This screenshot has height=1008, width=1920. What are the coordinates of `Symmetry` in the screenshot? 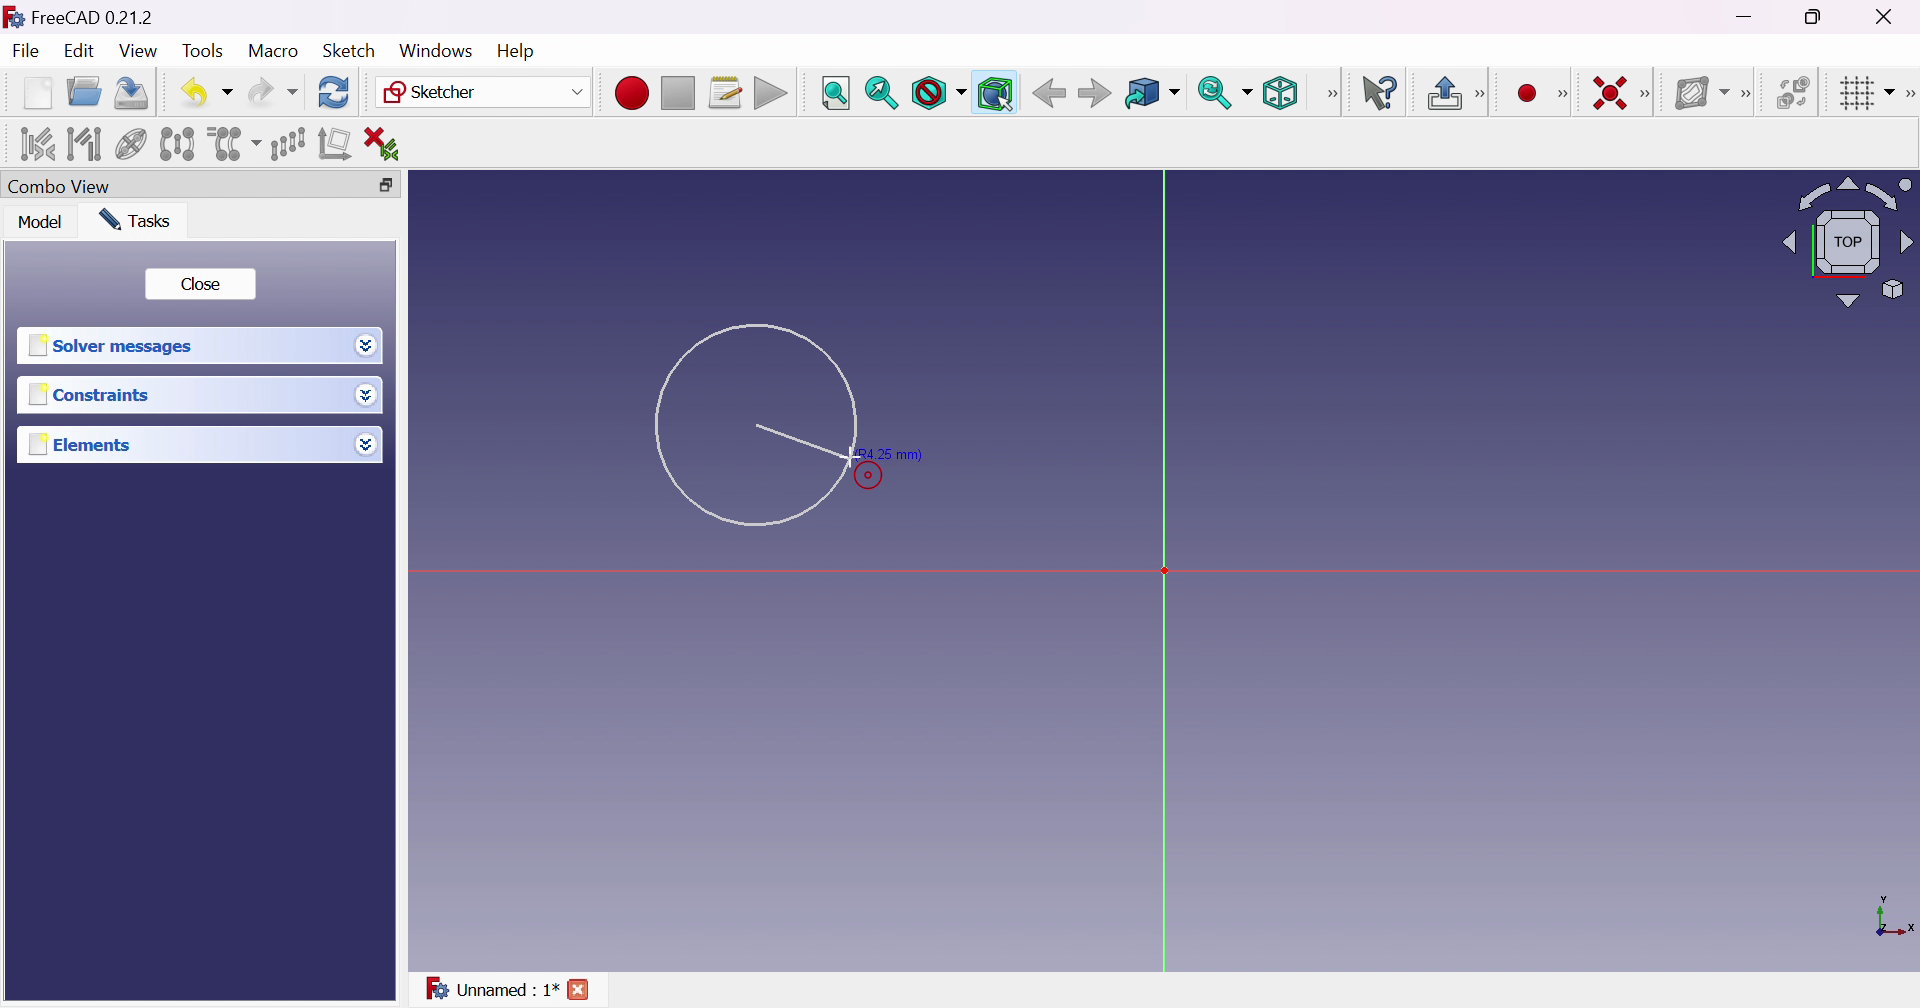 It's located at (177, 145).